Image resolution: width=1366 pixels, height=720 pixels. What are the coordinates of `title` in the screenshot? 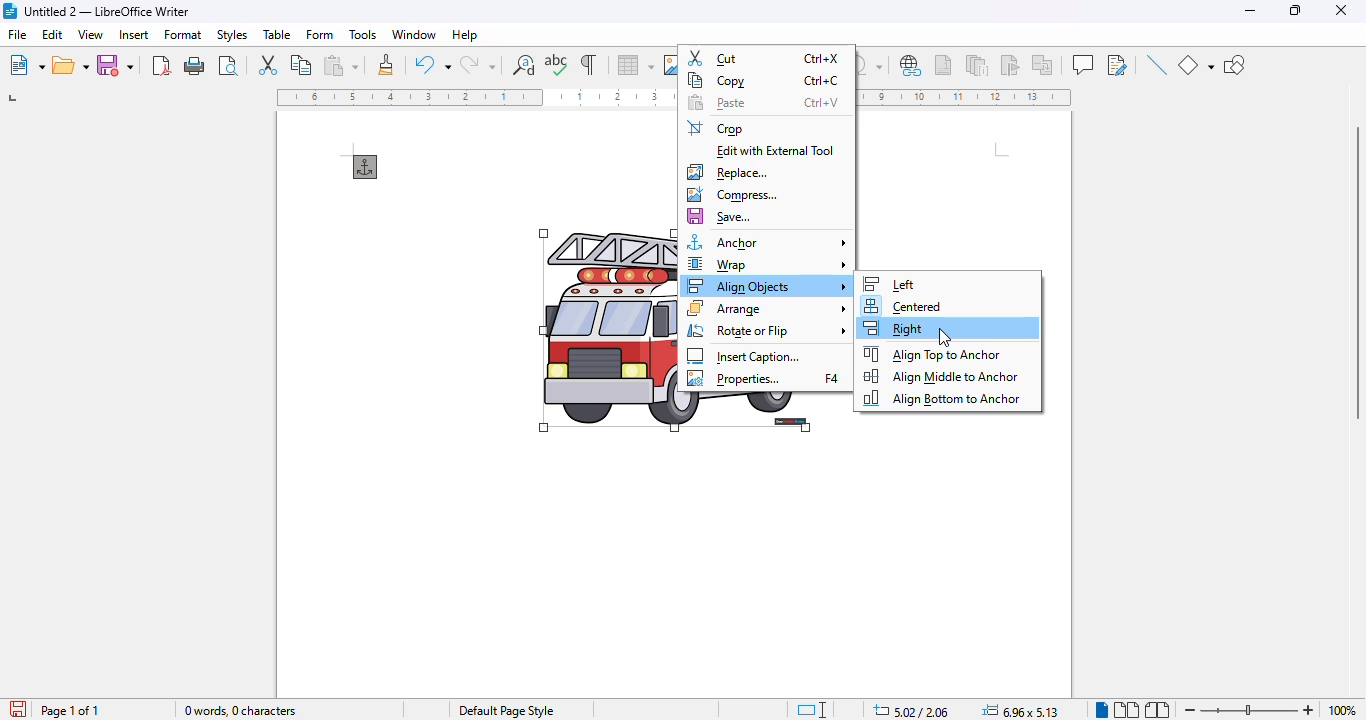 It's located at (107, 11).